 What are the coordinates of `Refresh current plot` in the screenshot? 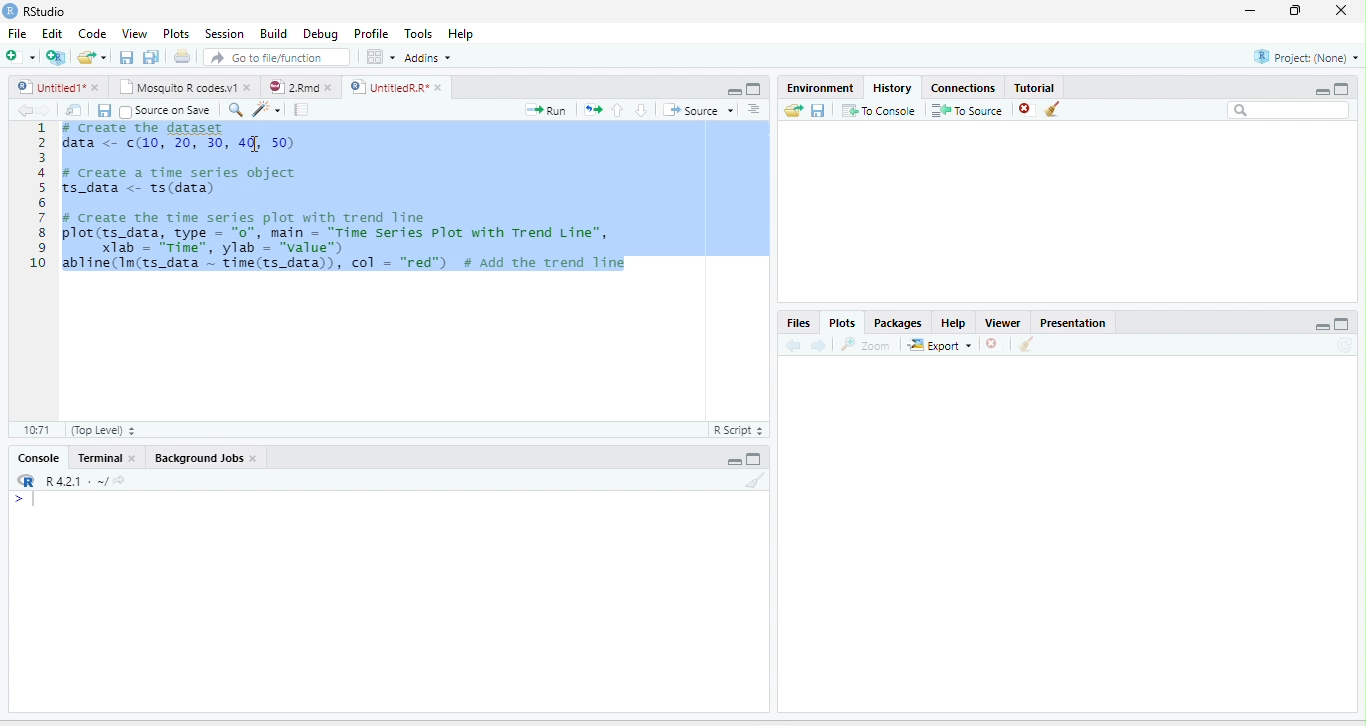 It's located at (1346, 345).